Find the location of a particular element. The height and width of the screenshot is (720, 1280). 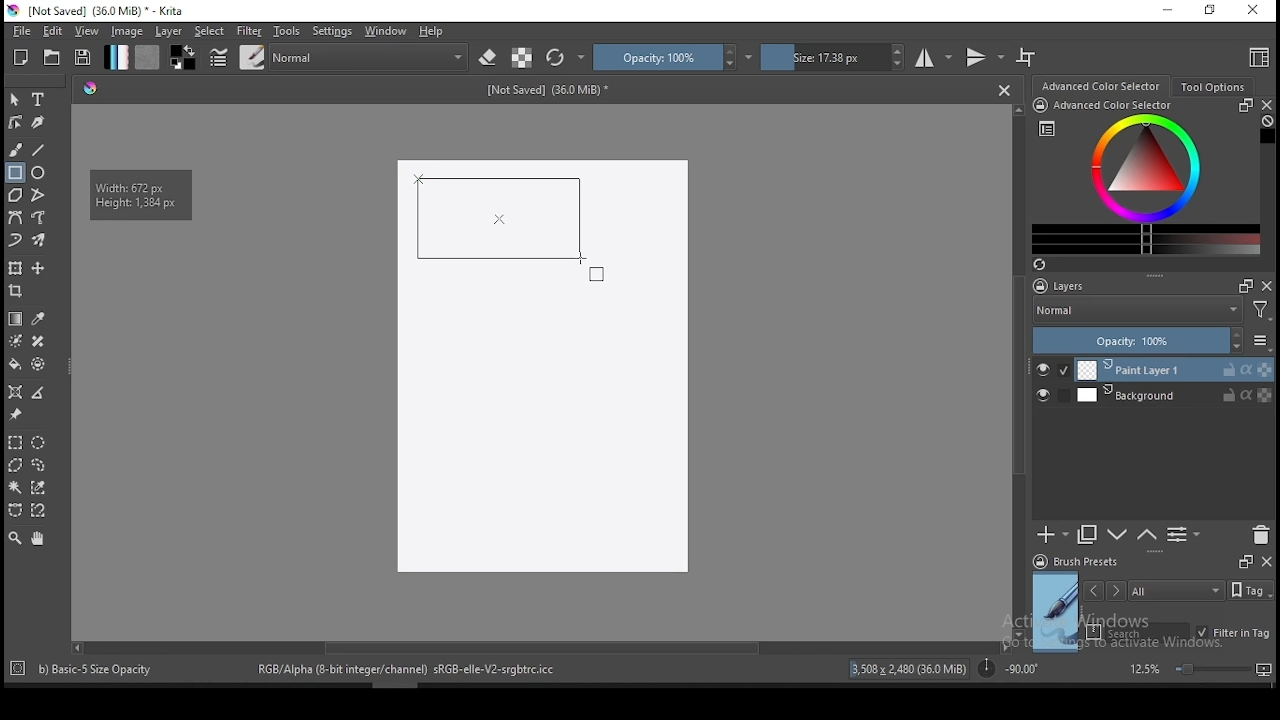

colors is located at coordinates (183, 57).